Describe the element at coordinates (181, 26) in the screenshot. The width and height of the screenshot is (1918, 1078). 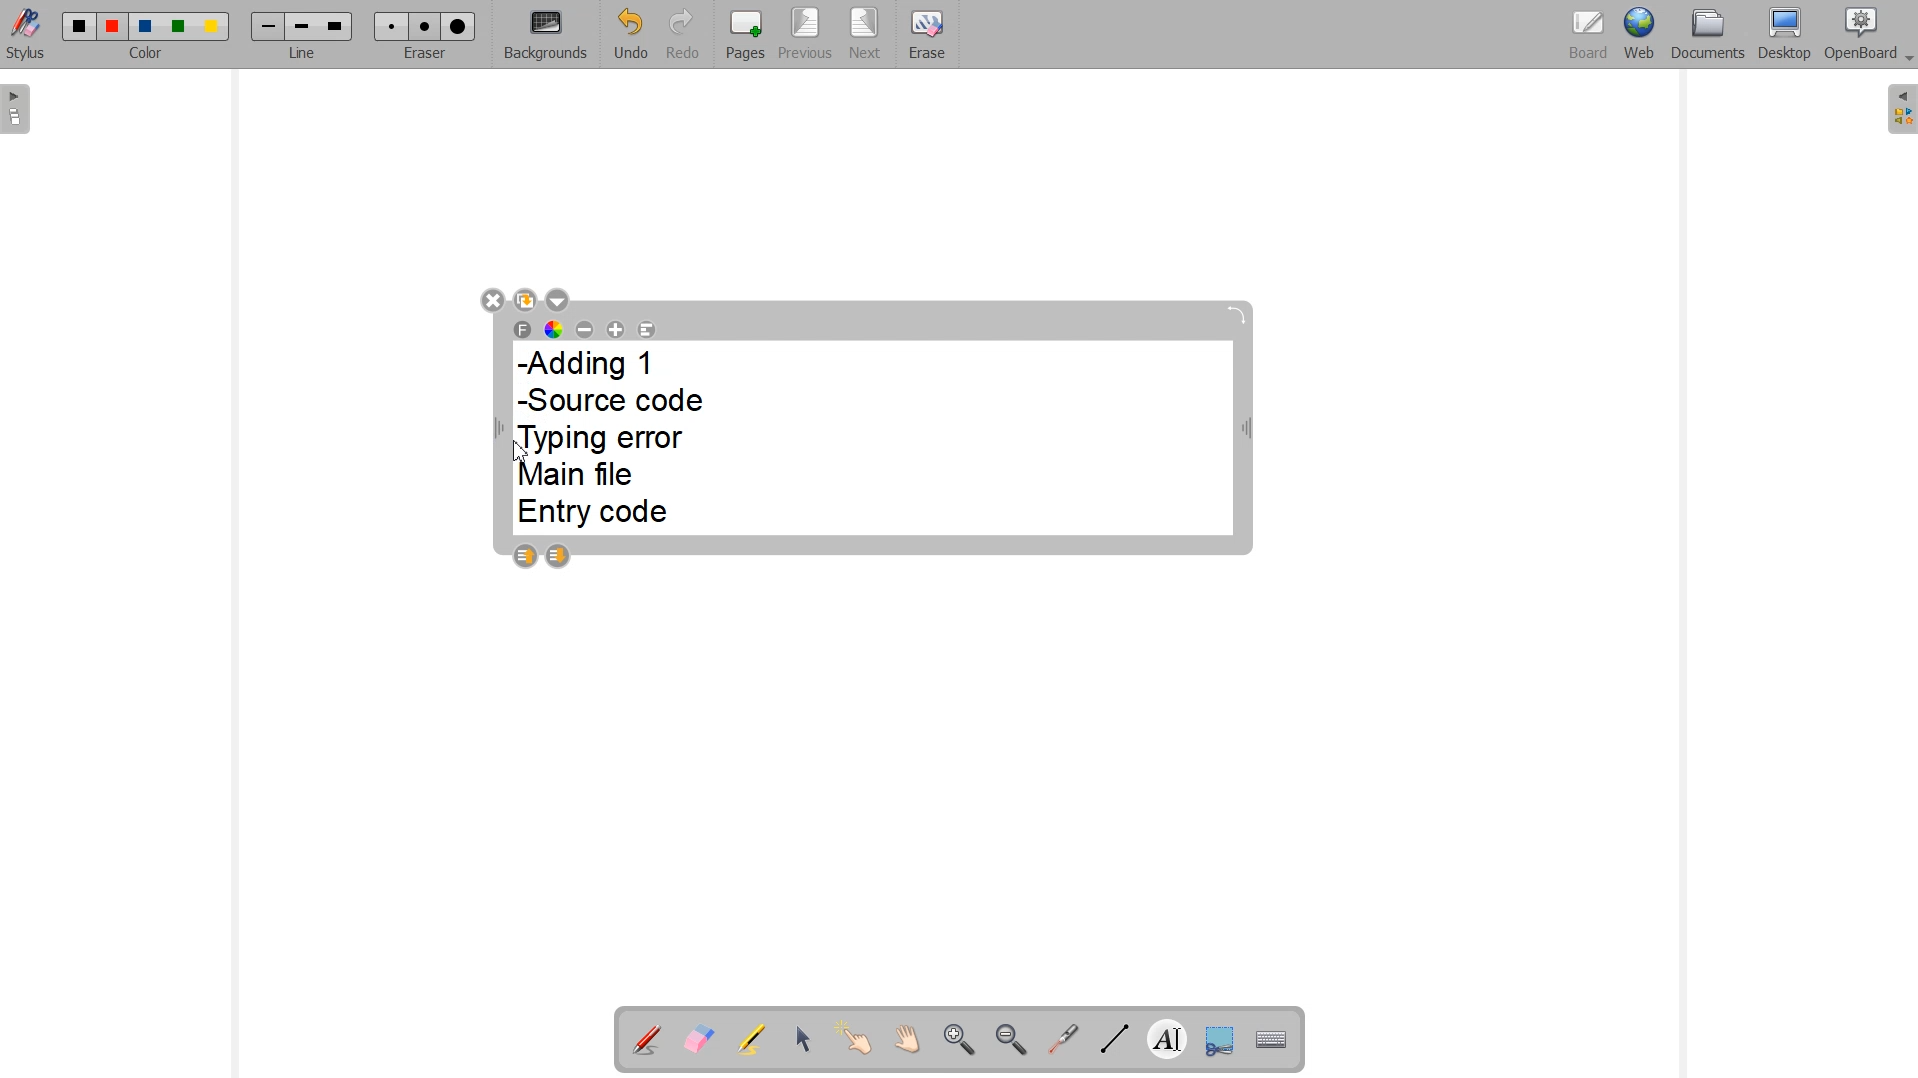
I see `Color 4` at that location.